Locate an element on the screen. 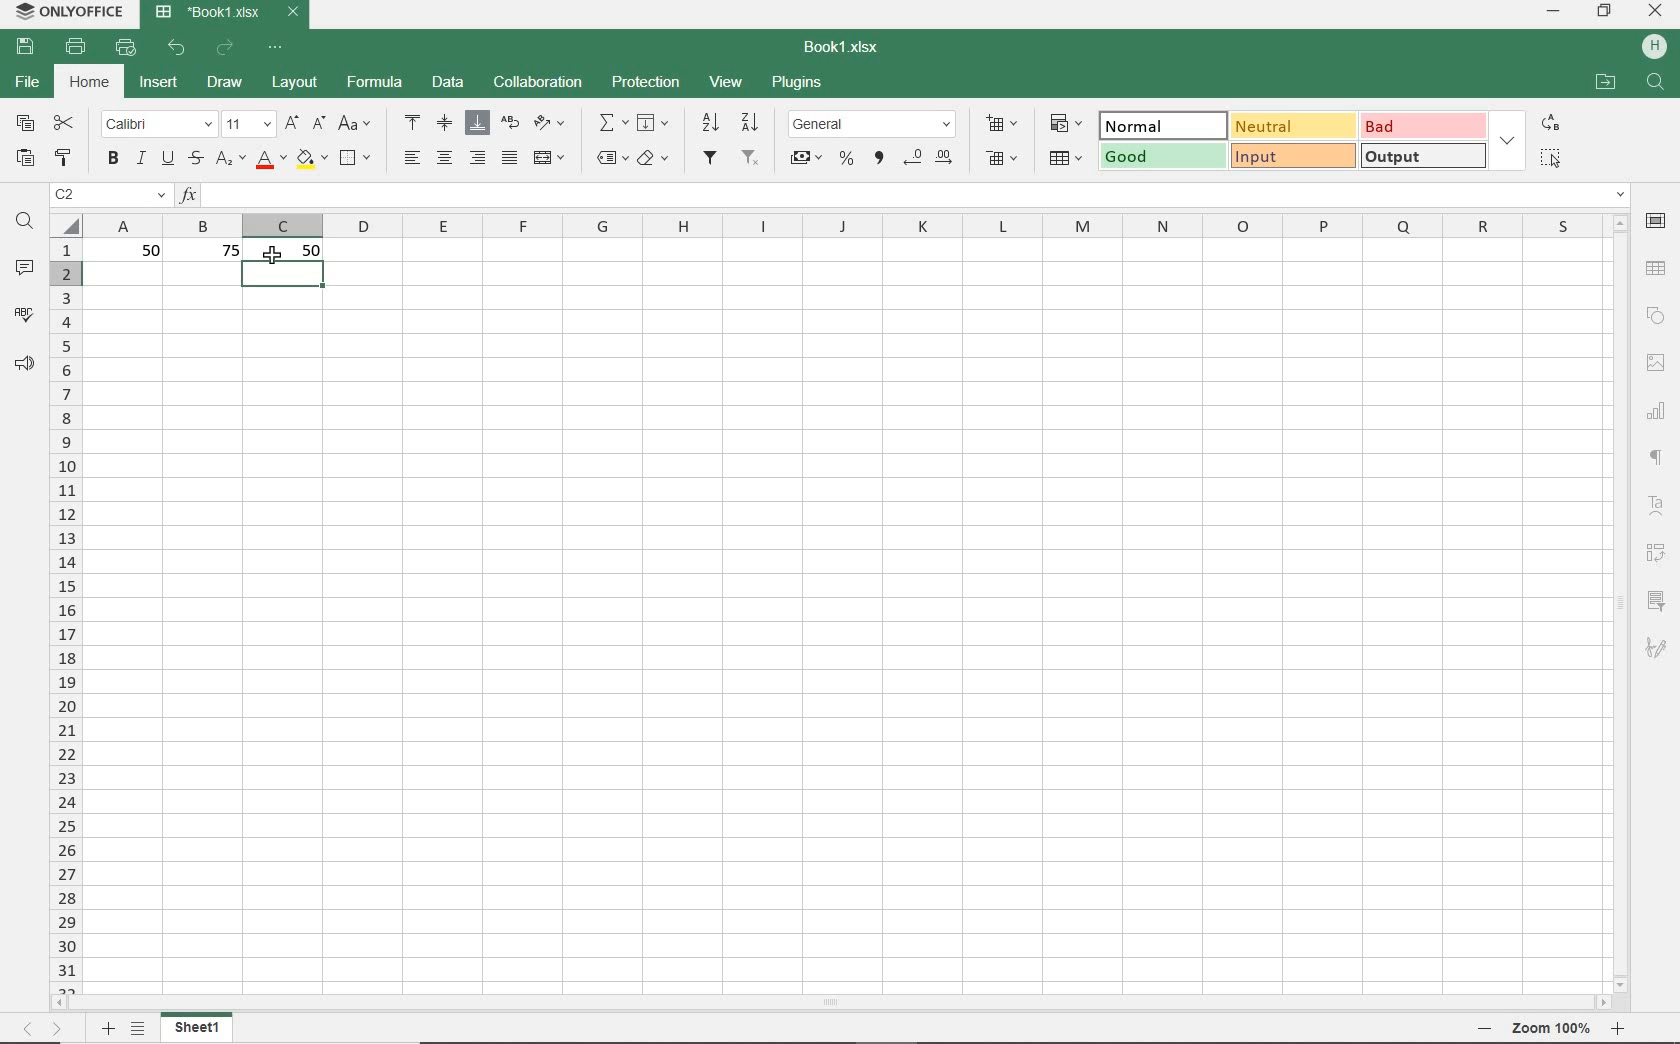 The height and width of the screenshot is (1044, 1680). replace is located at coordinates (1551, 125).